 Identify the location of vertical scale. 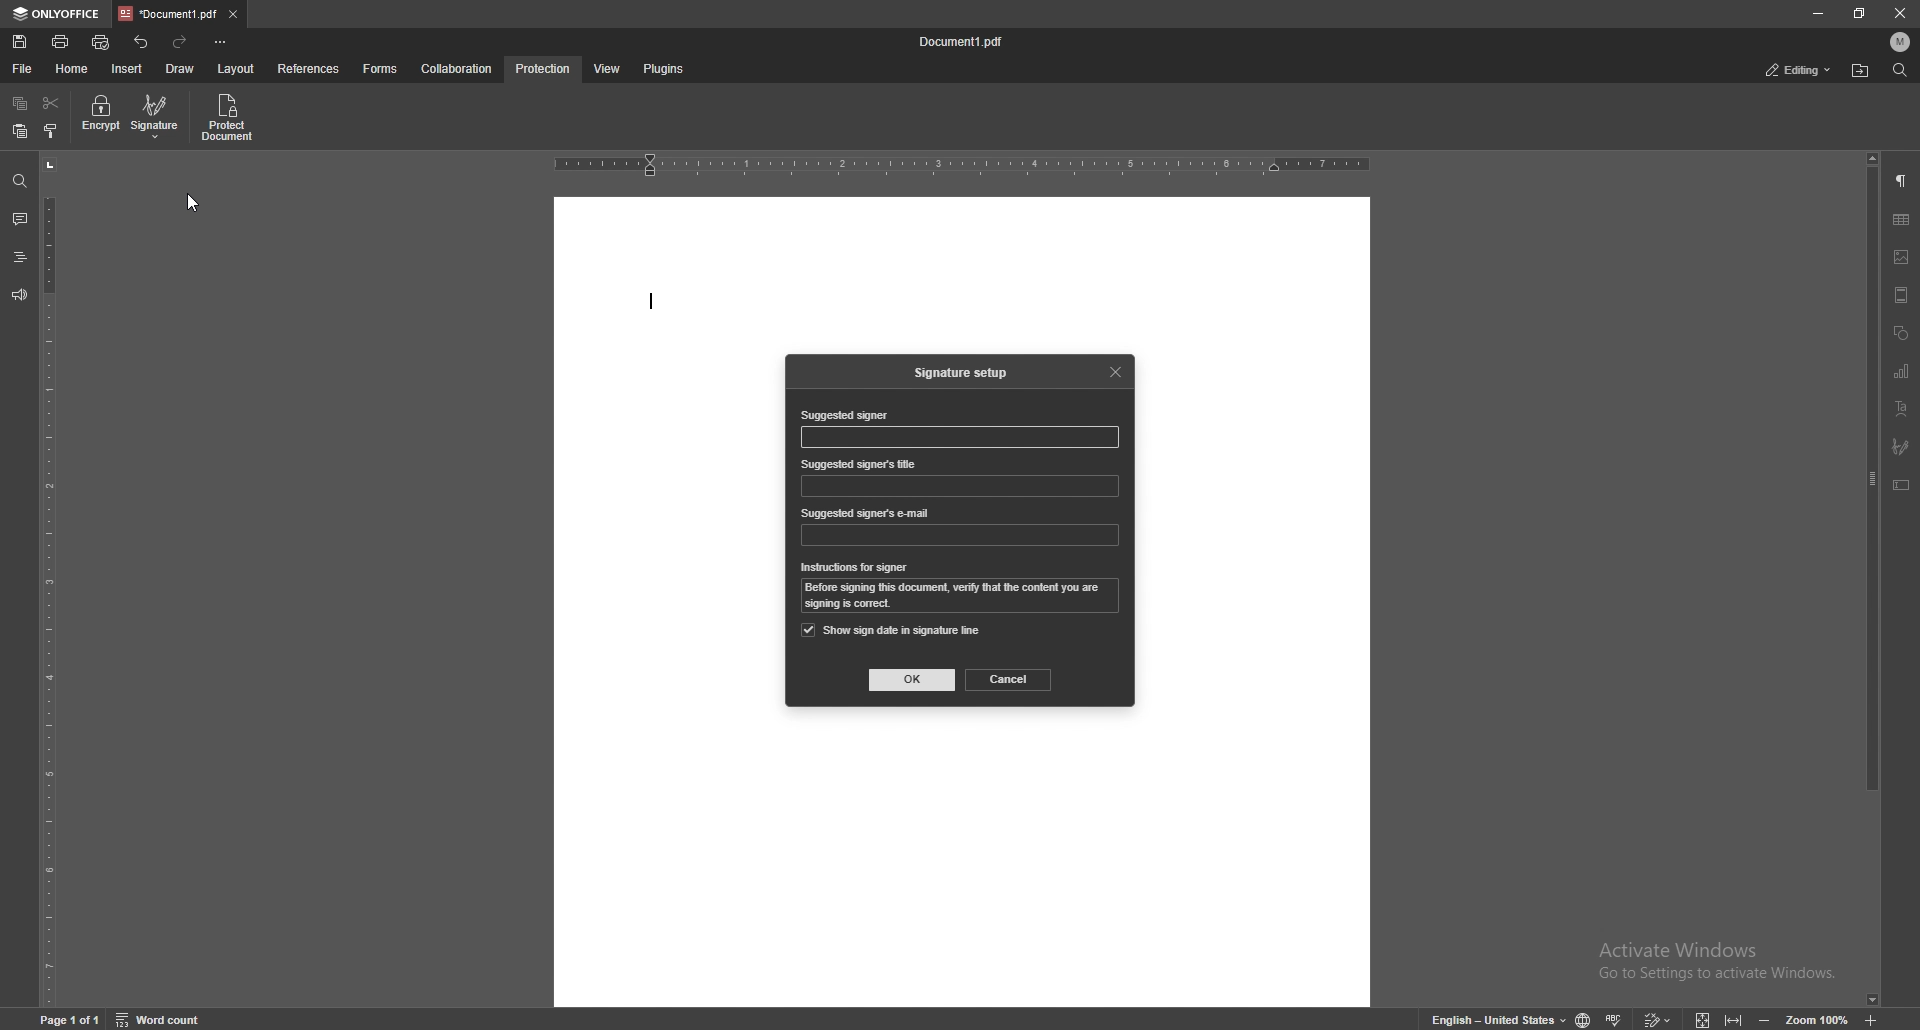
(49, 581).